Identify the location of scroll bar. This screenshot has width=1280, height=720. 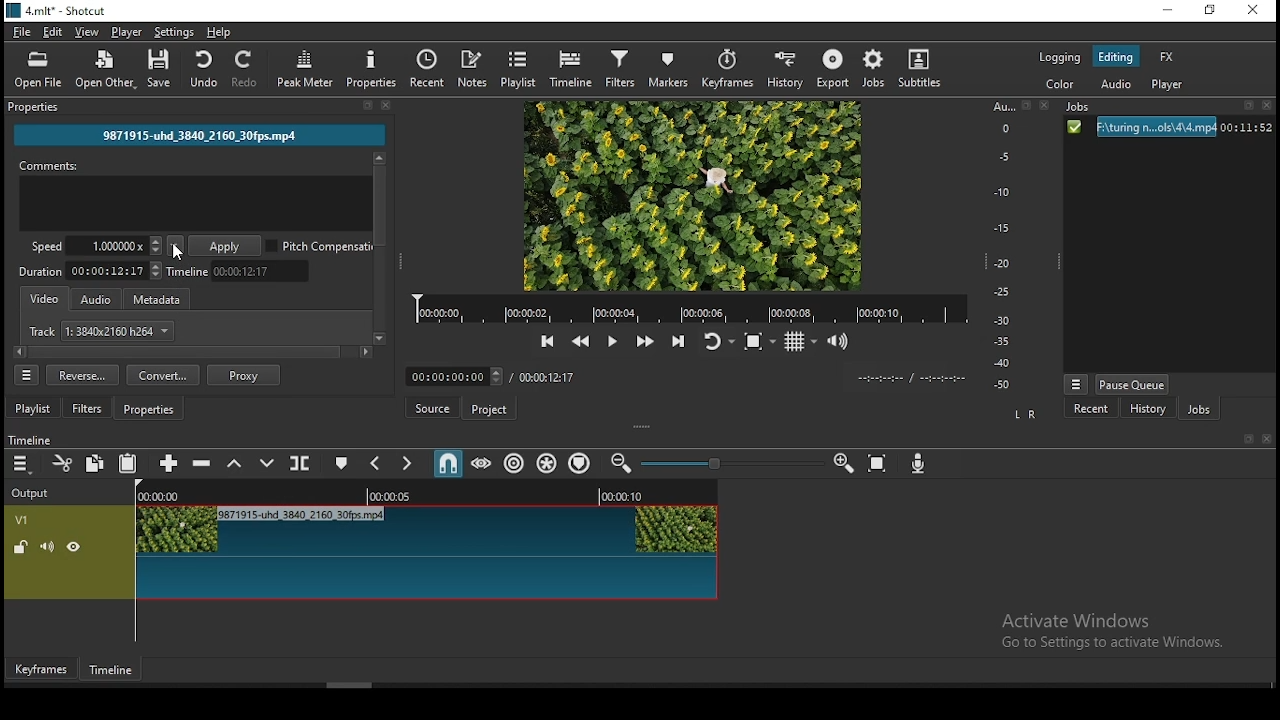
(378, 249).